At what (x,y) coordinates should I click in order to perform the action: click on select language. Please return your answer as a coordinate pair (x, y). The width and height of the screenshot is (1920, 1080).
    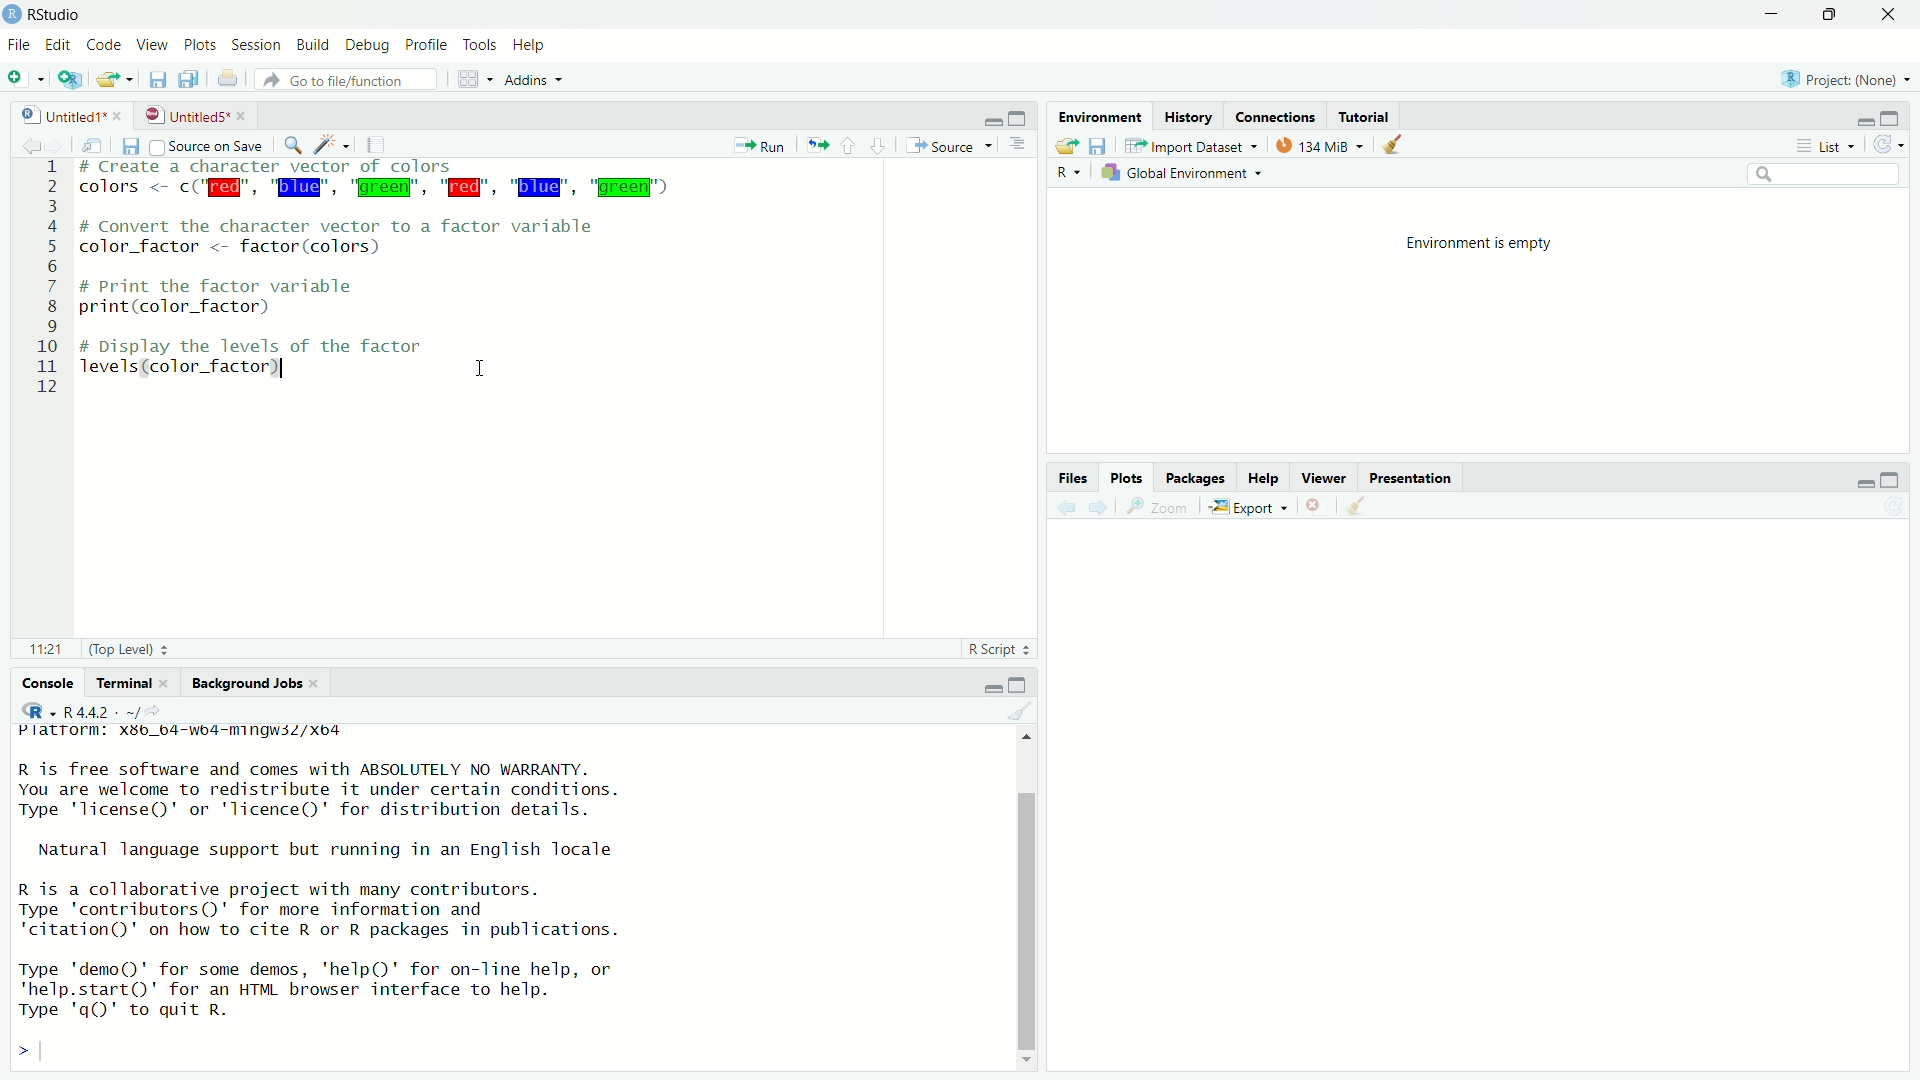
    Looking at the image, I should click on (30, 713).